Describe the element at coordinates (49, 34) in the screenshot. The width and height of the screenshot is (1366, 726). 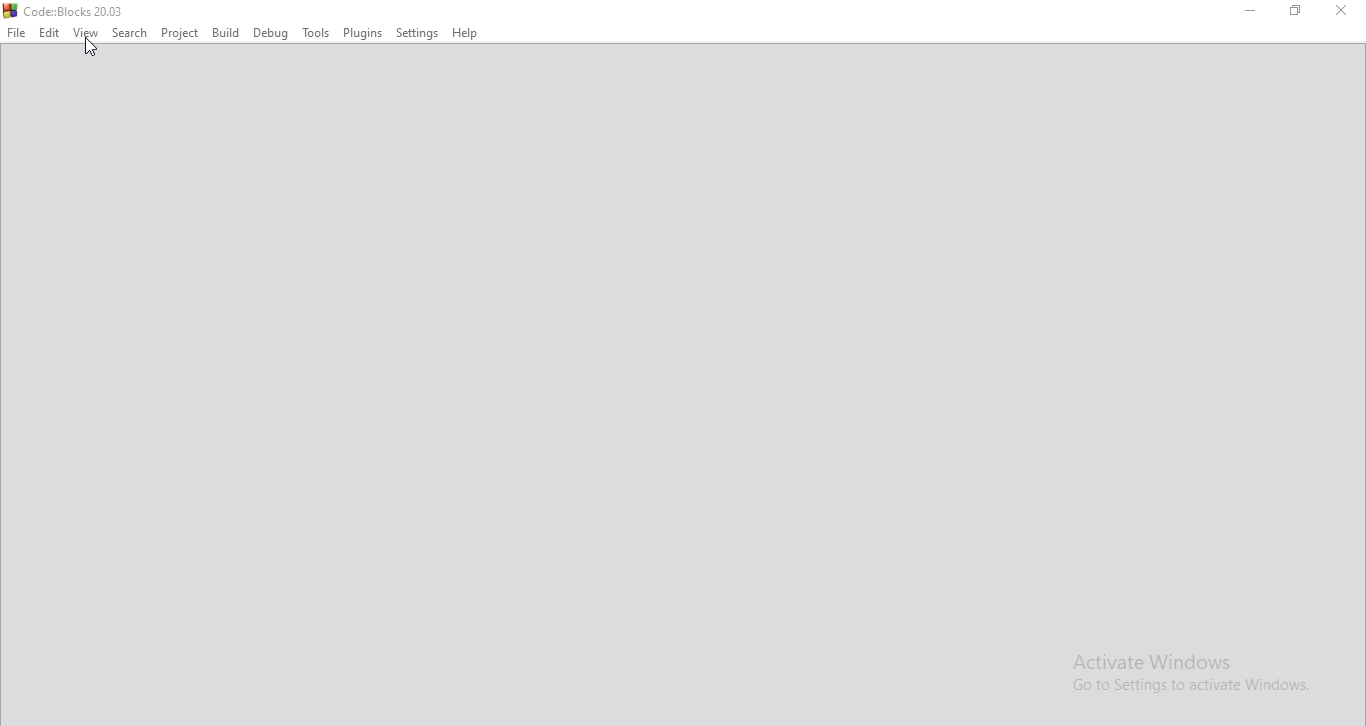
I see `Edit ` at that location.